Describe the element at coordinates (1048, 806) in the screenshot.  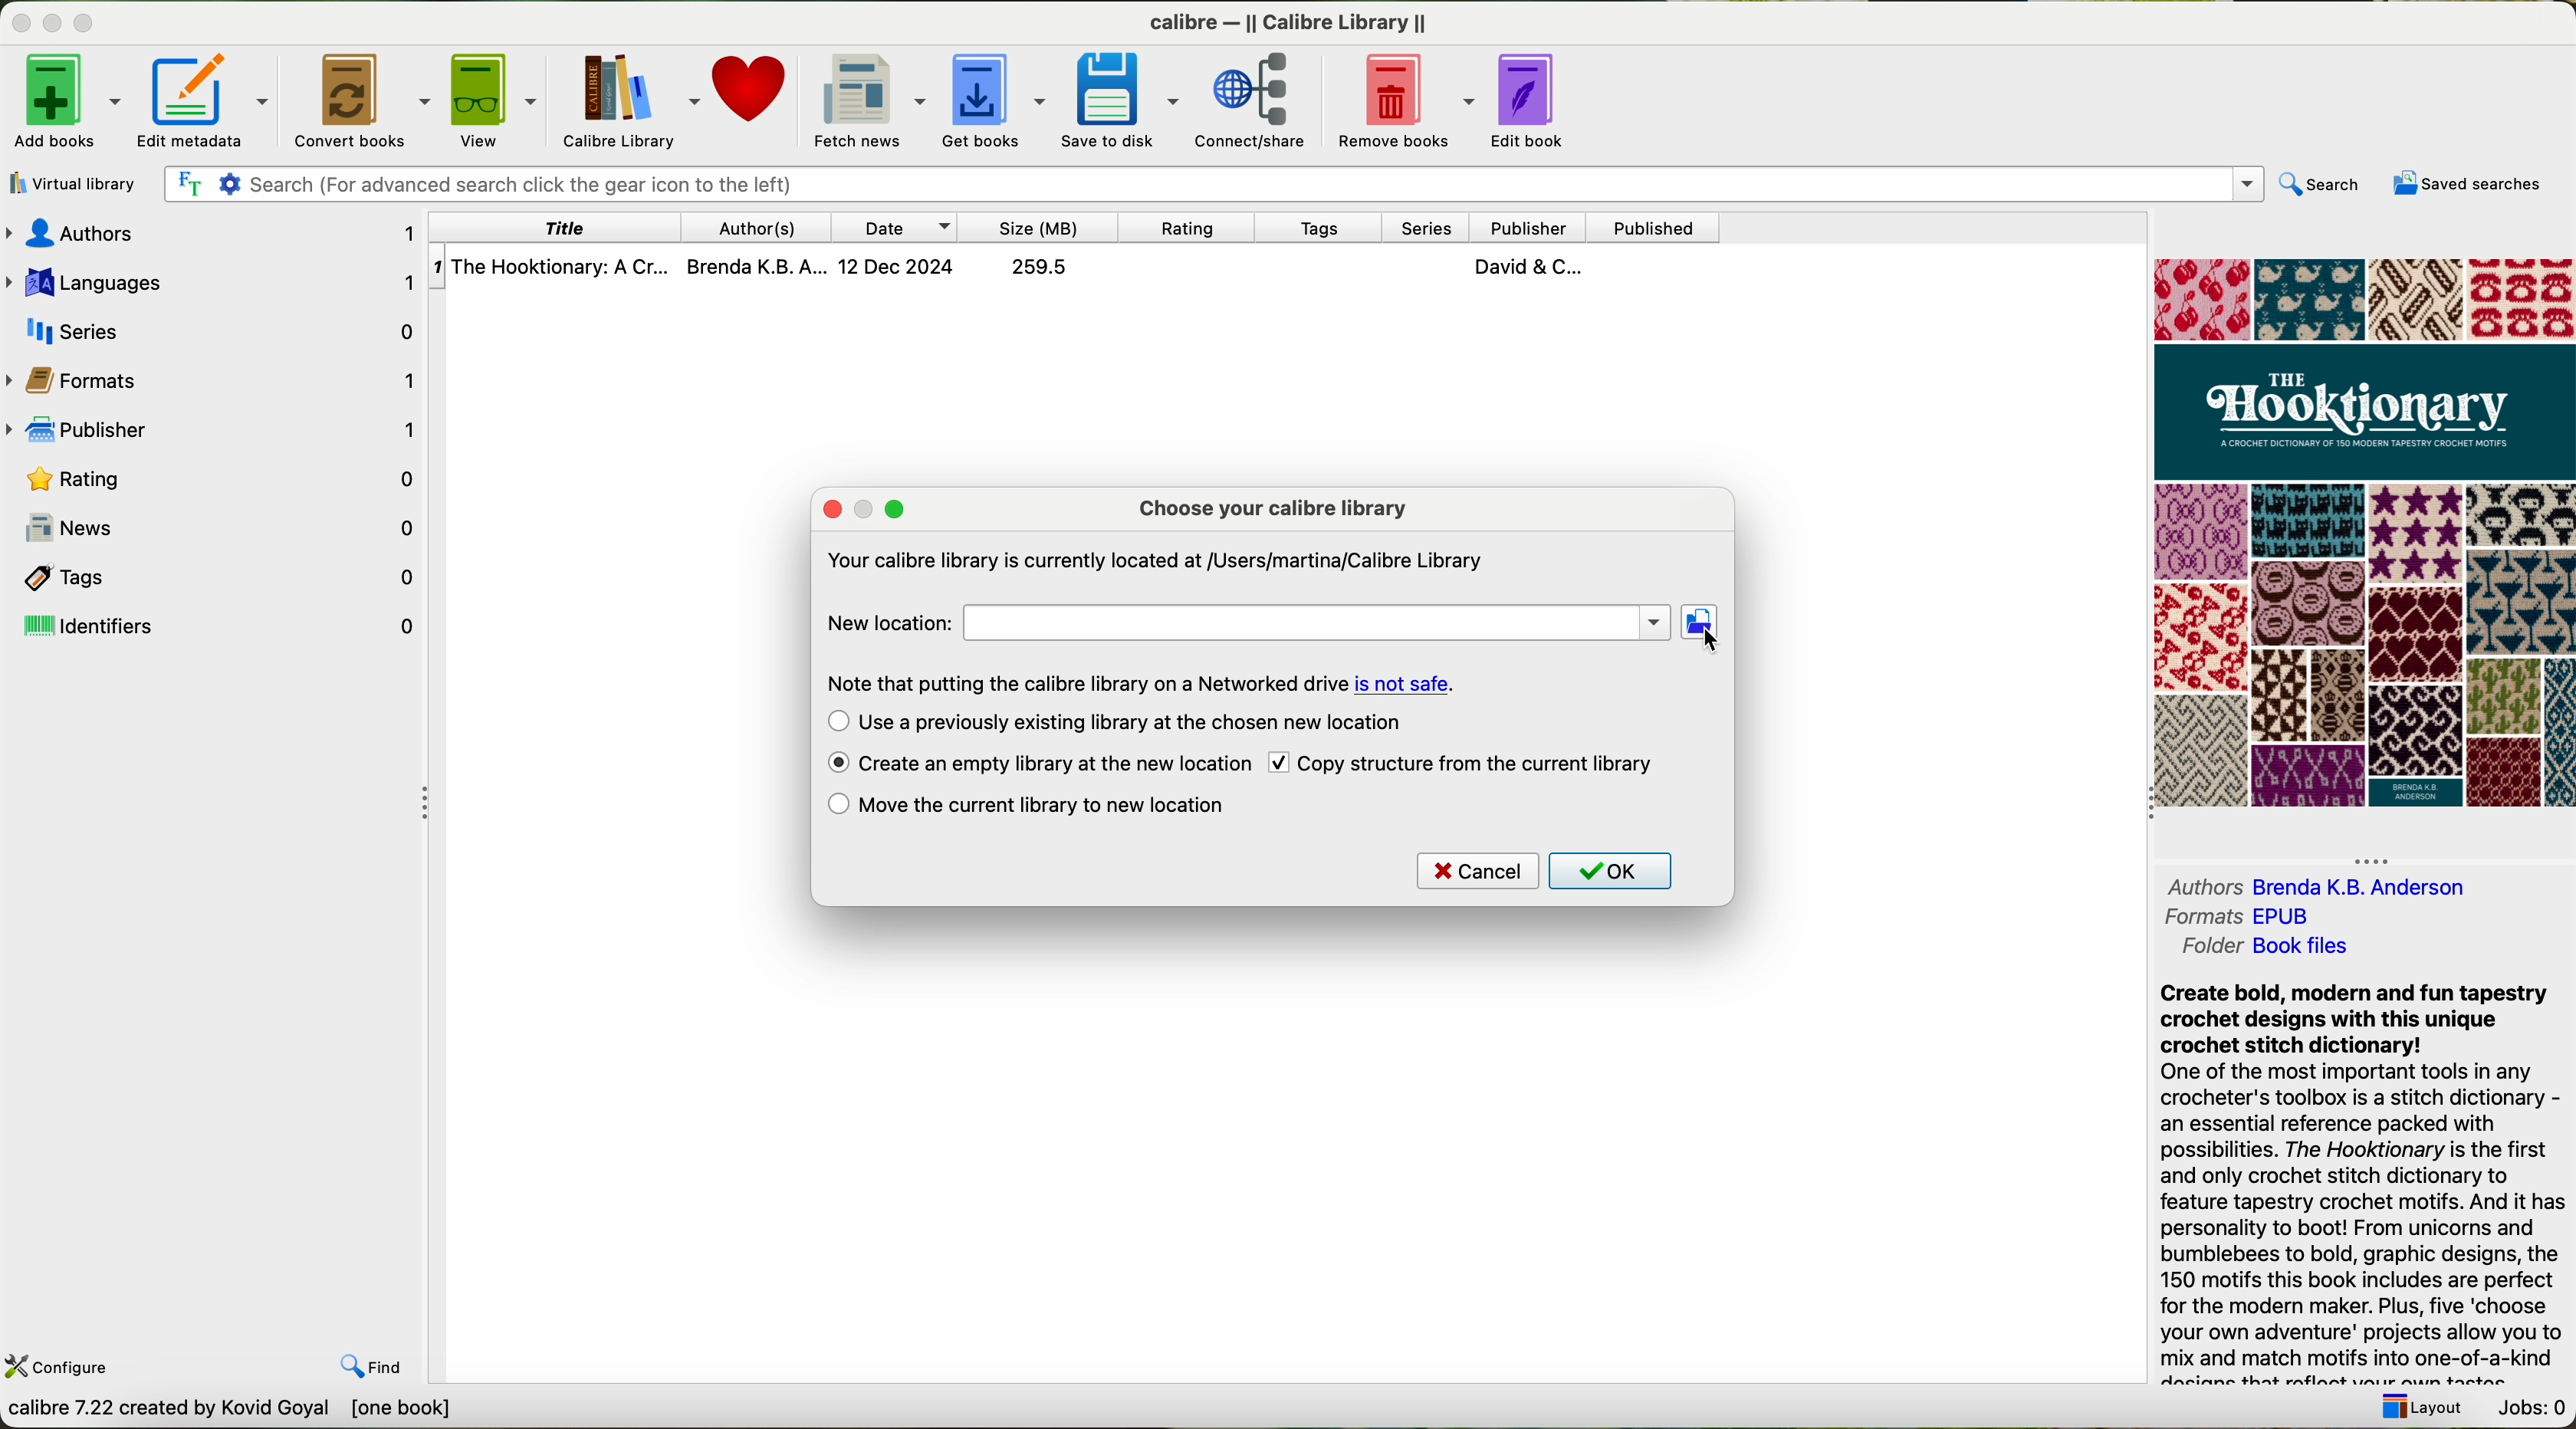
I see `move the current library to the new location` at that location.